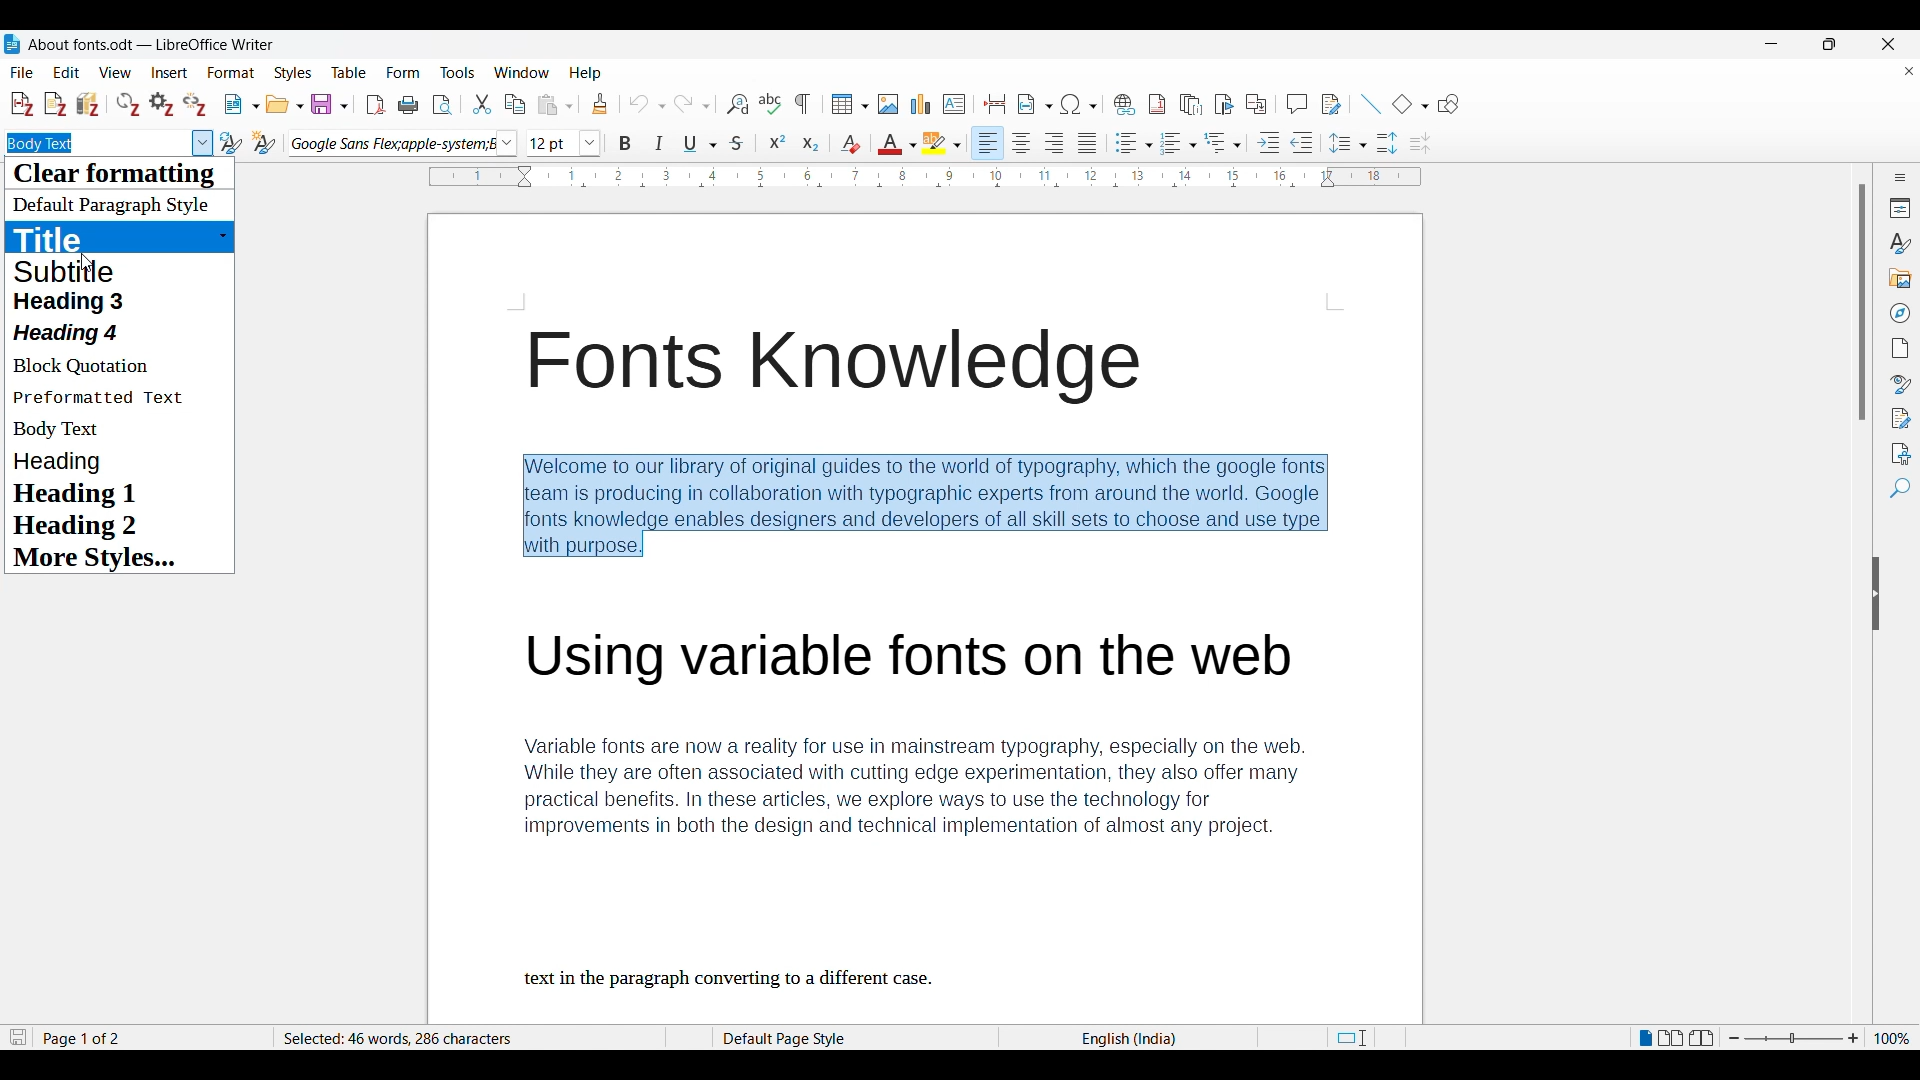 Image resolution: width=1920 pixels, height=1080 pixels. I want to click on Decrease paragraph spacing, so click(1420, 144).